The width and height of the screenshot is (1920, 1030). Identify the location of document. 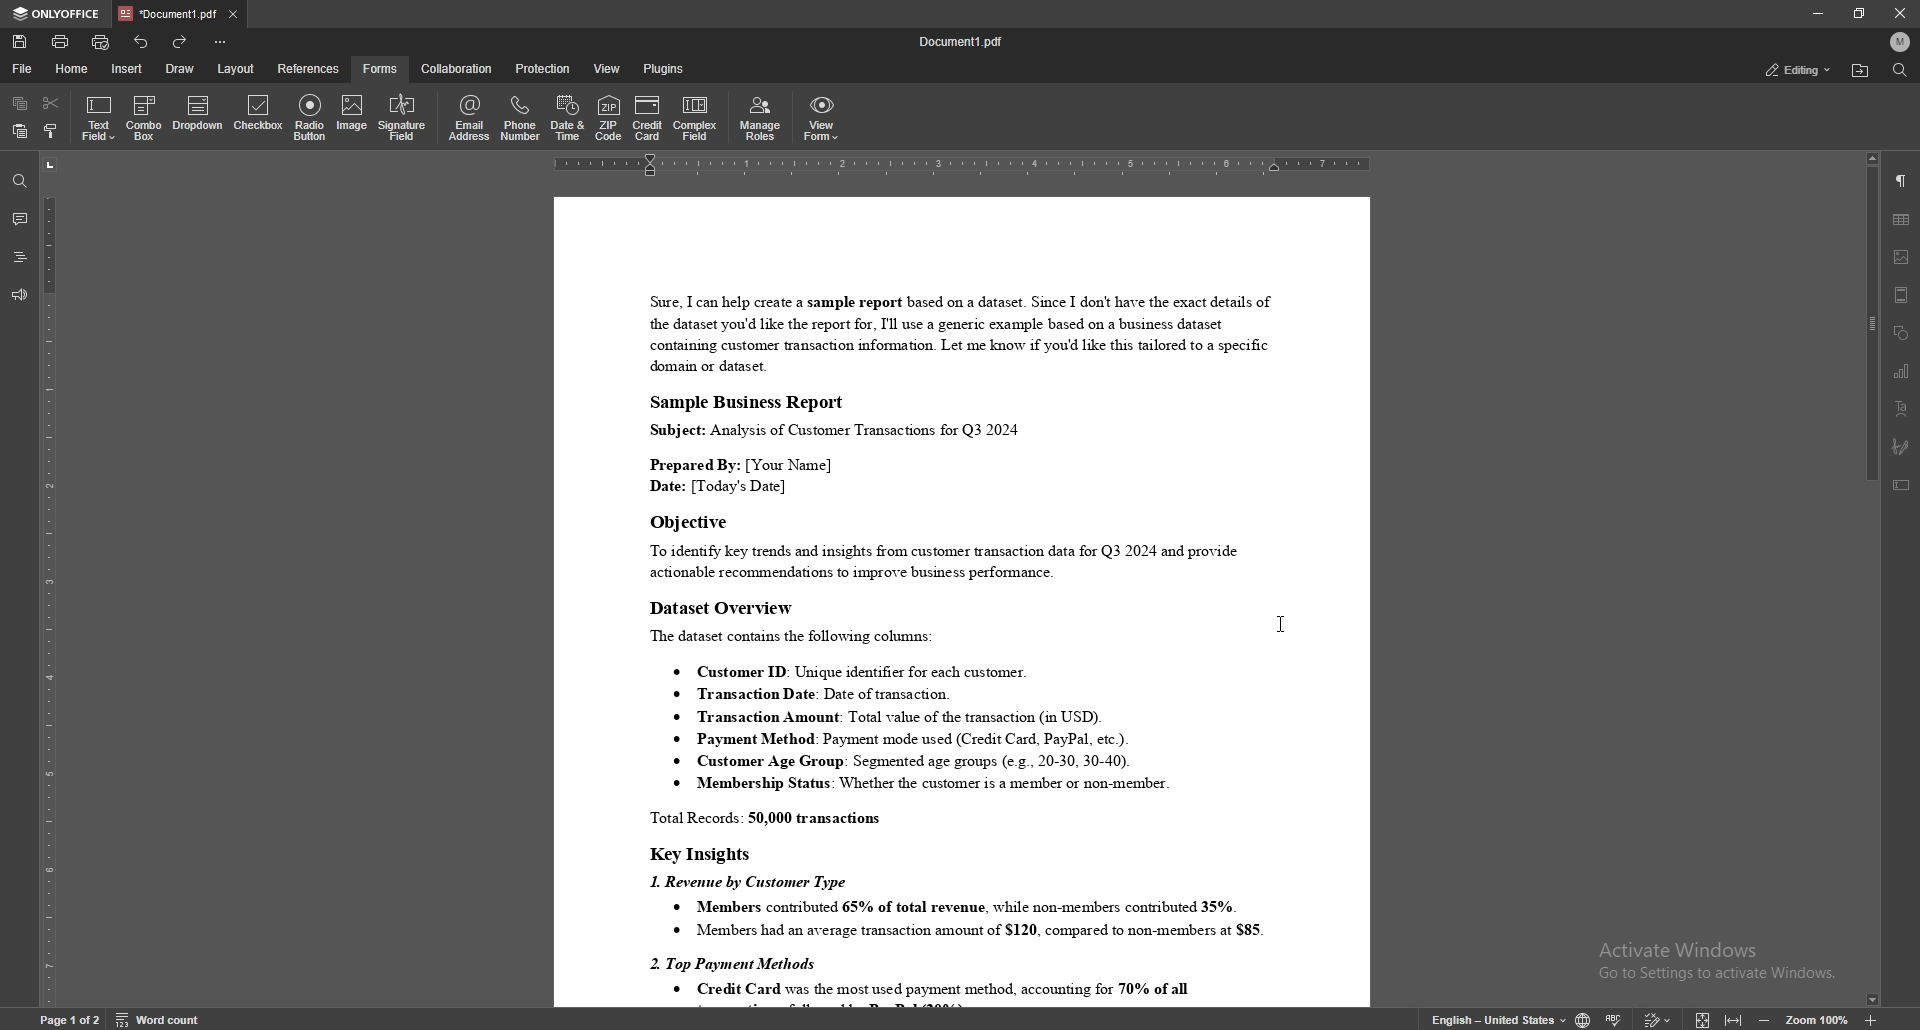
(961, 600).